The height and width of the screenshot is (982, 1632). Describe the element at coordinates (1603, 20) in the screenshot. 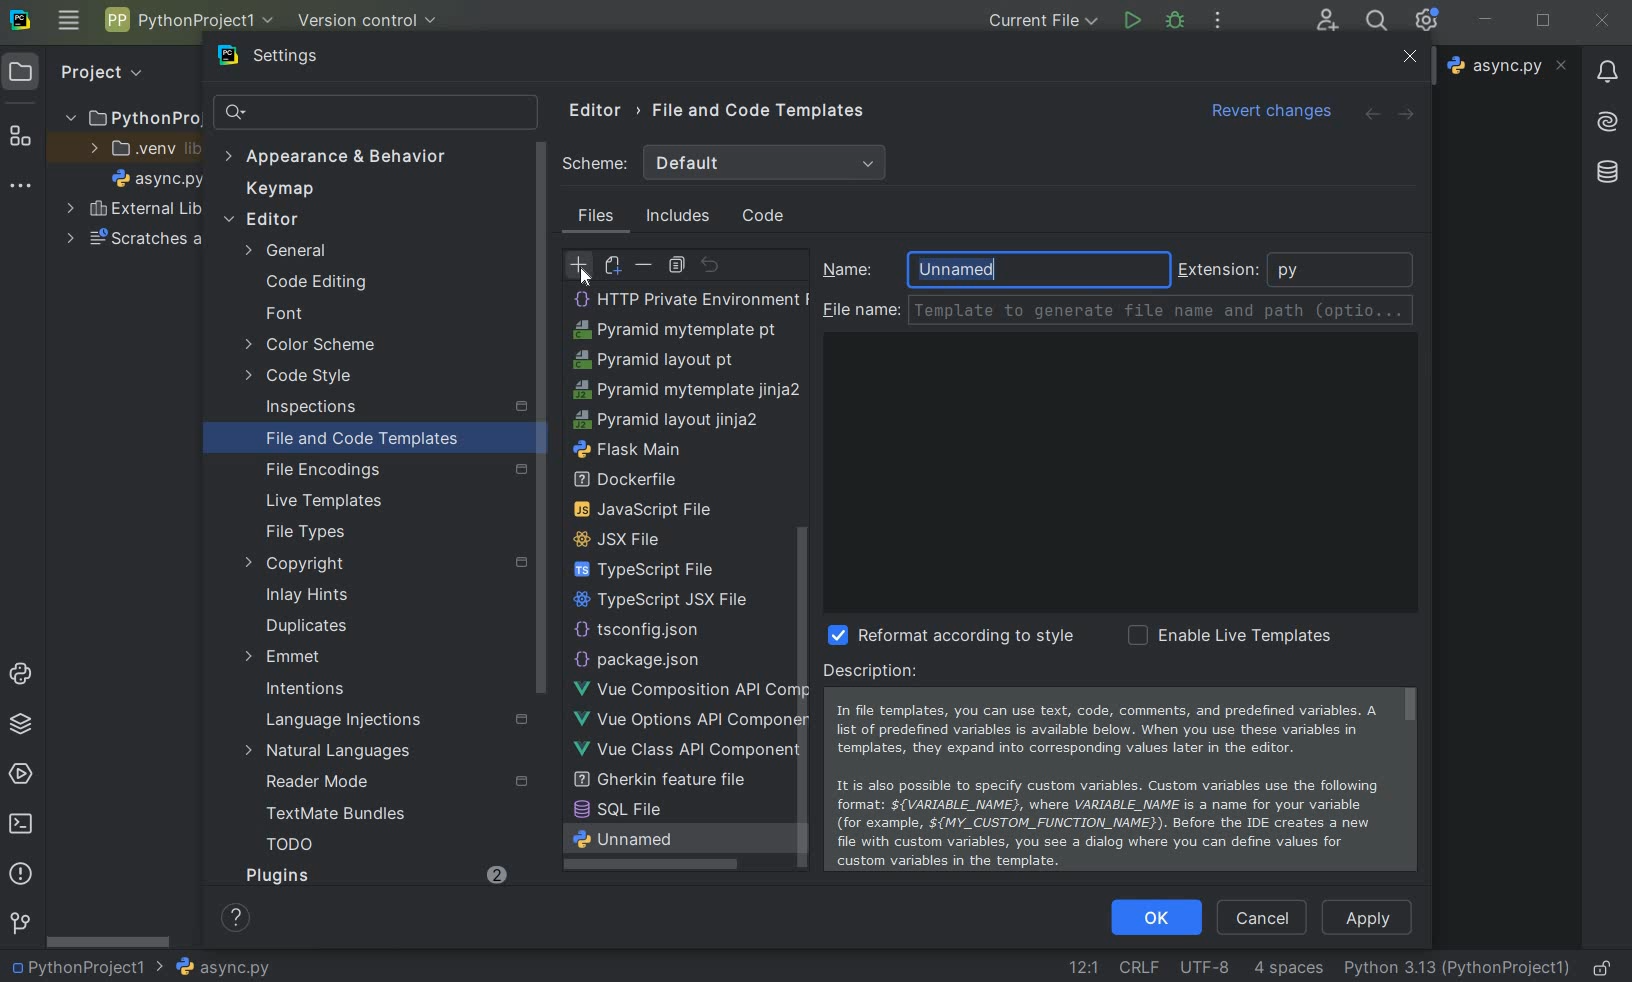

I see `close` at that location.